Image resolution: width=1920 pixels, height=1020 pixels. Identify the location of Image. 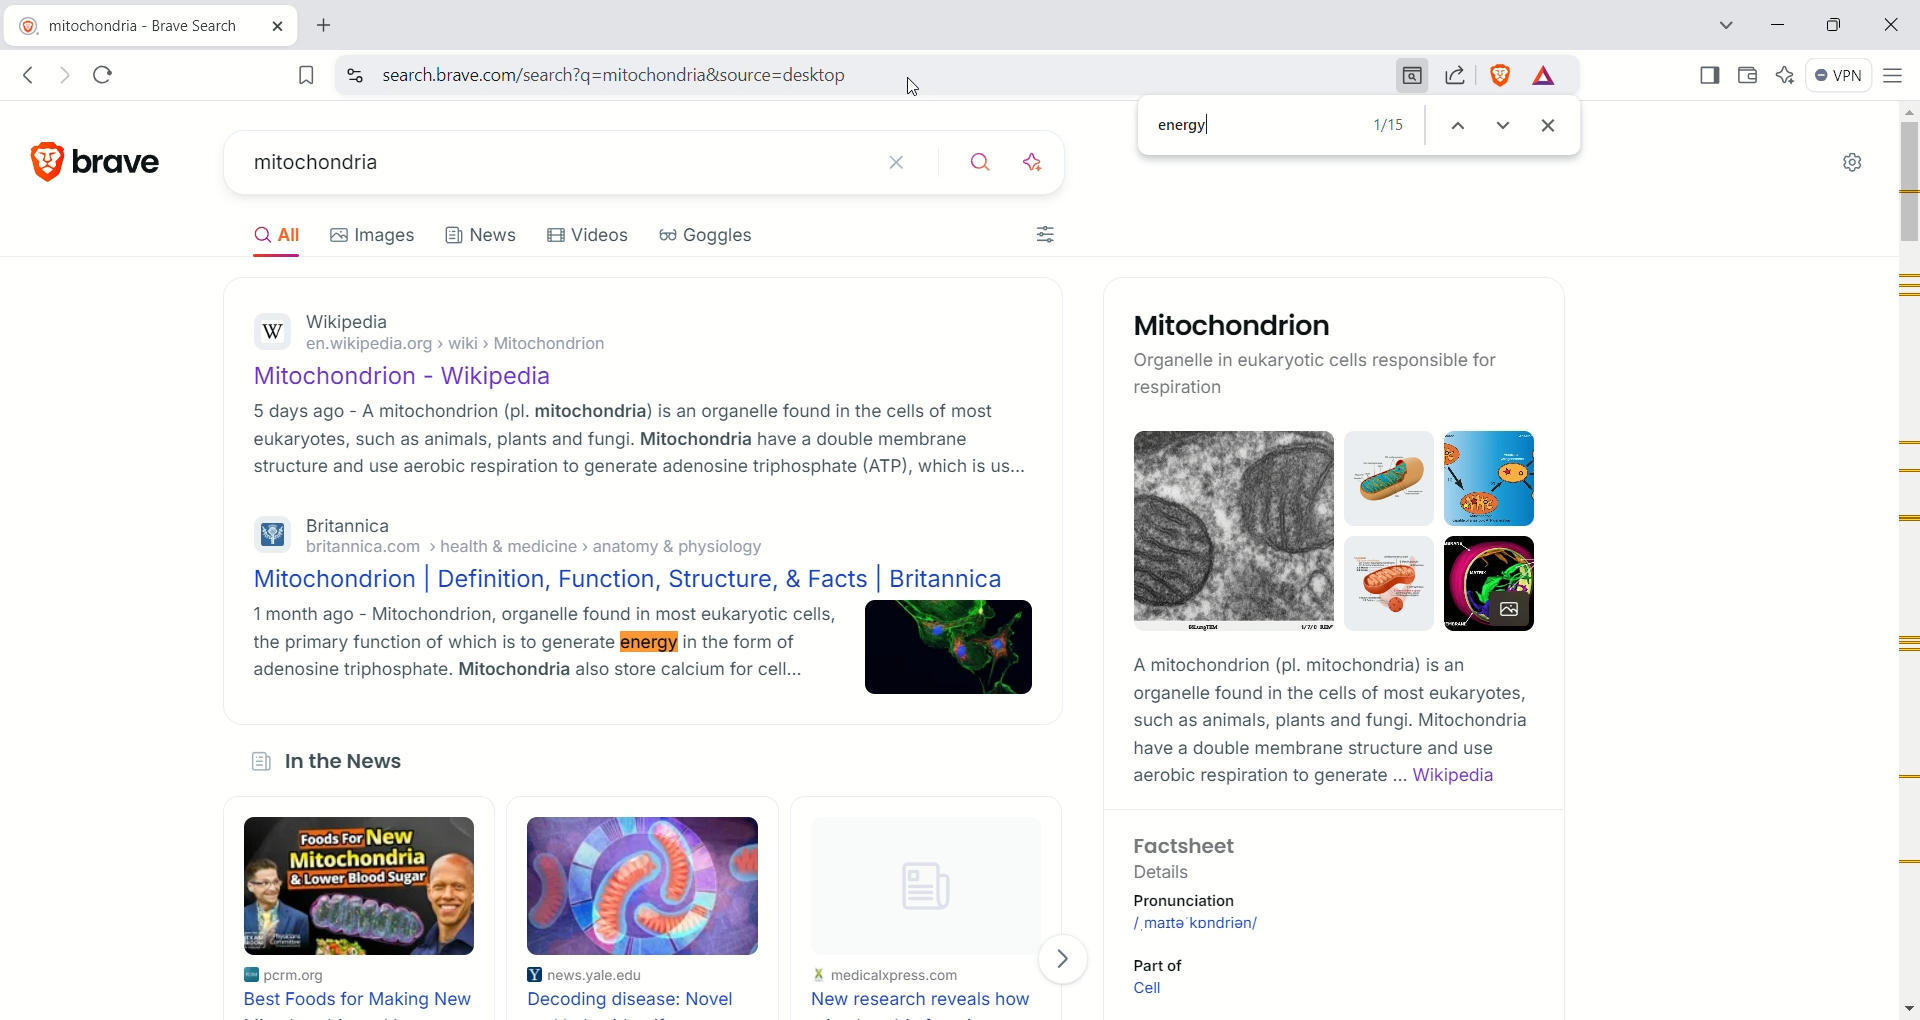
(1232, 530).